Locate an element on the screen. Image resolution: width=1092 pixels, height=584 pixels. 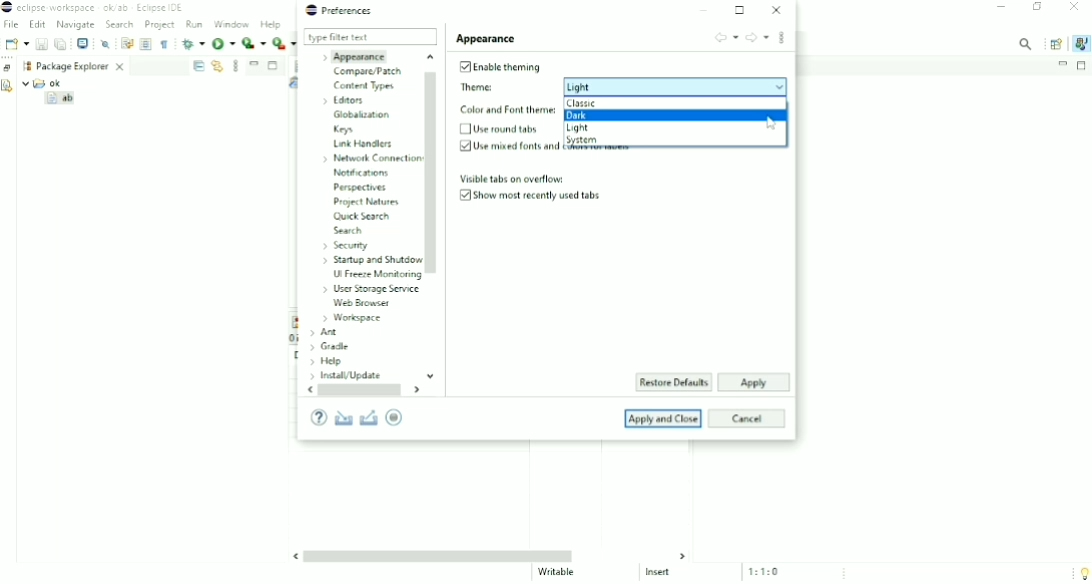
Navigate is located at coordinates (75, 25).